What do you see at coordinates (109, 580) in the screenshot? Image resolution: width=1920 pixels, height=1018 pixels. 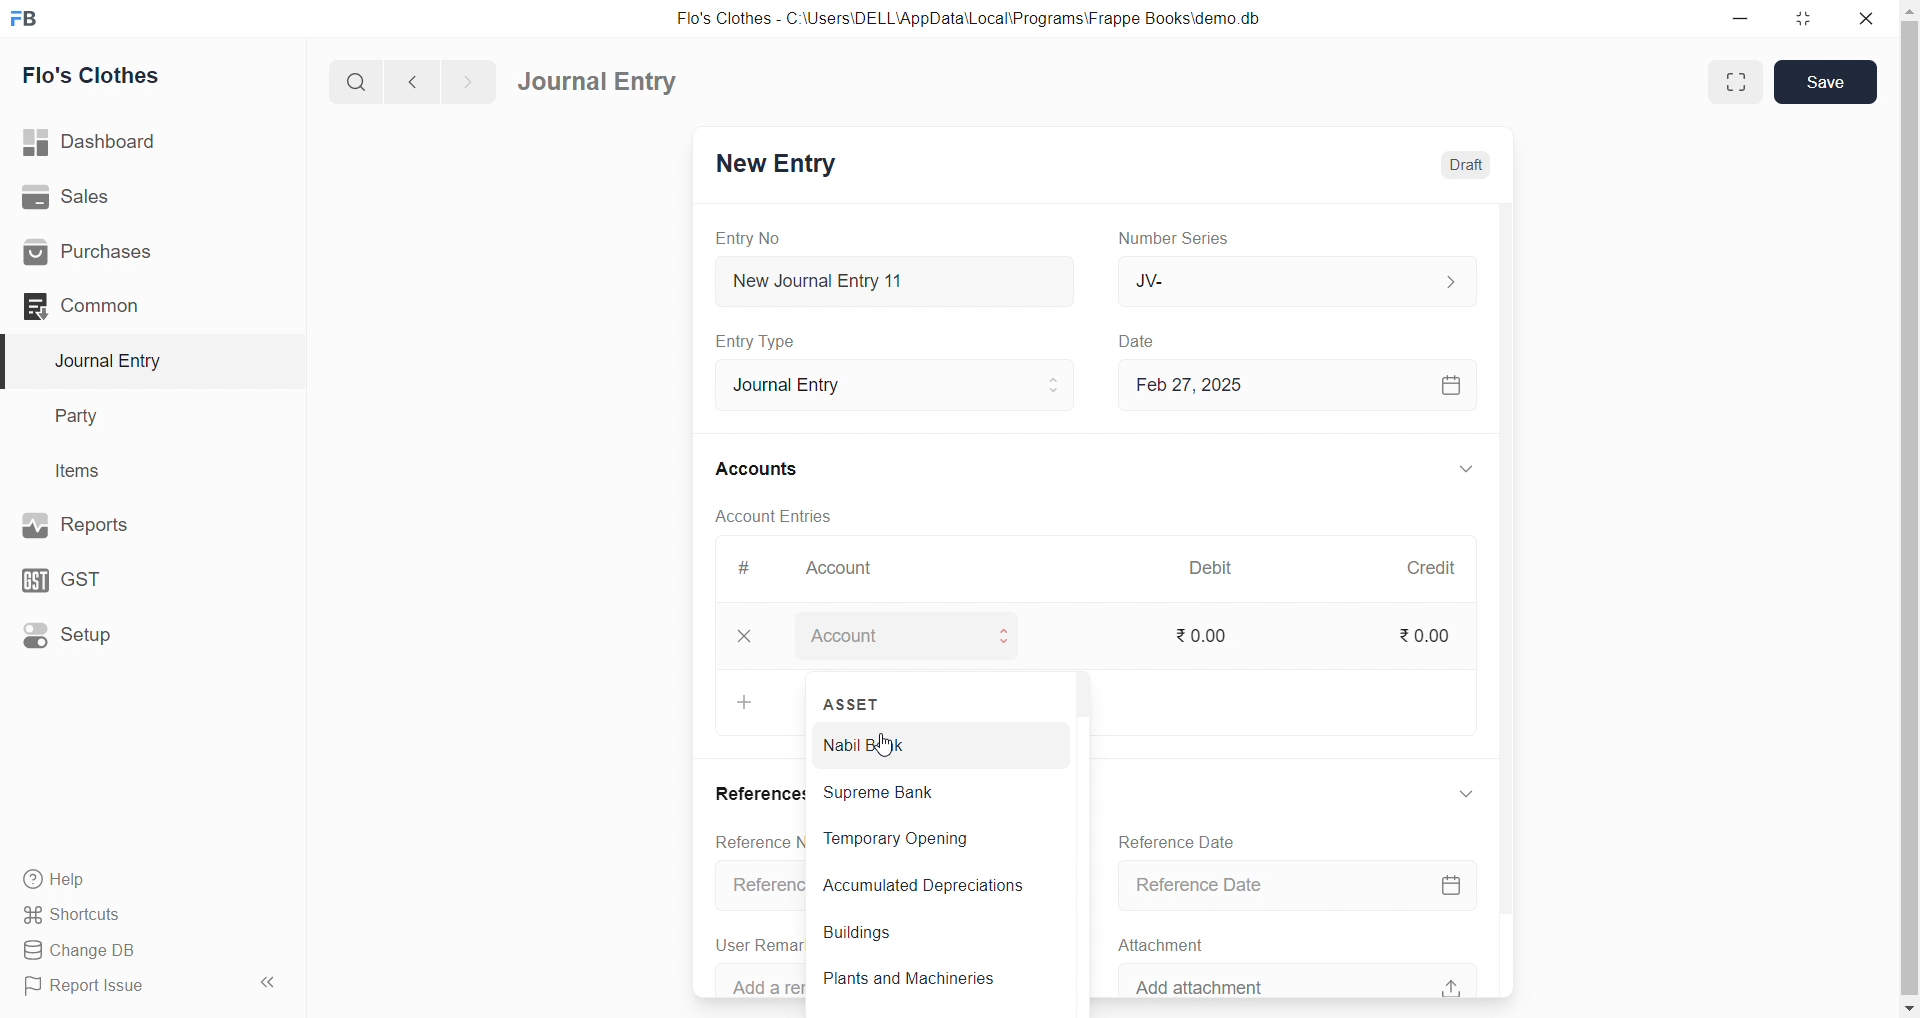 I see `GST` at bounding box center [109, 580].